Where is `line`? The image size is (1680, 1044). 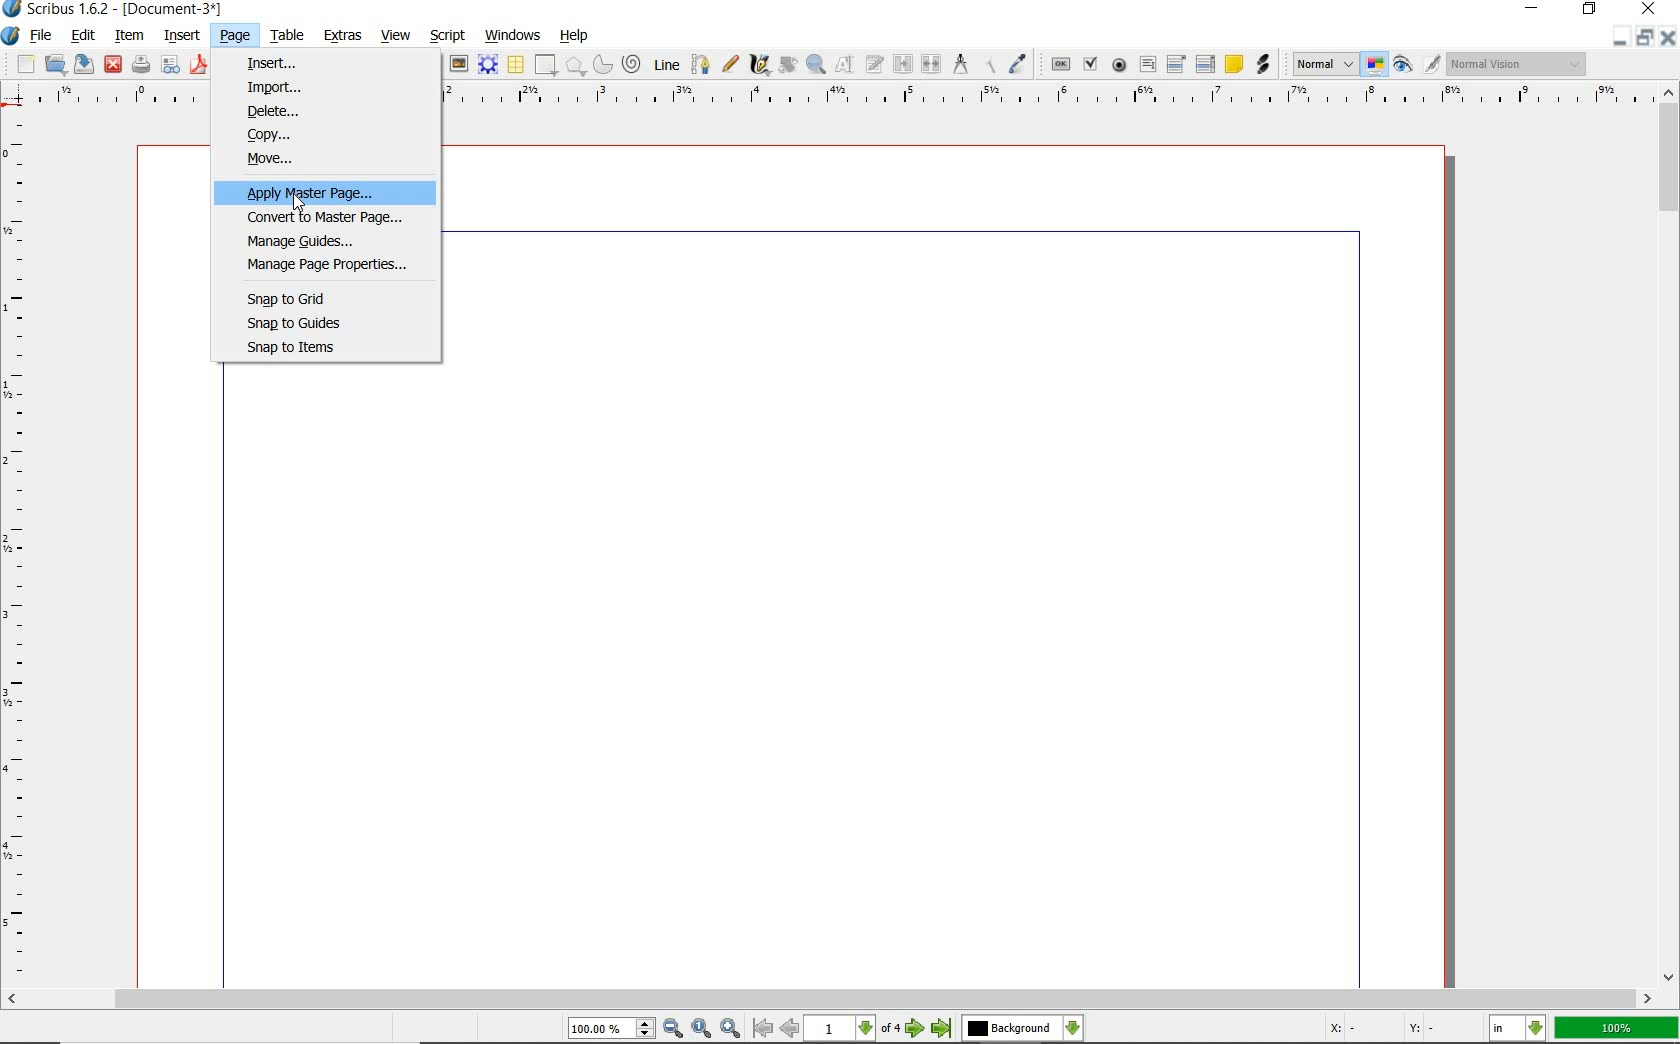
line is located at coordinates (665, 64).